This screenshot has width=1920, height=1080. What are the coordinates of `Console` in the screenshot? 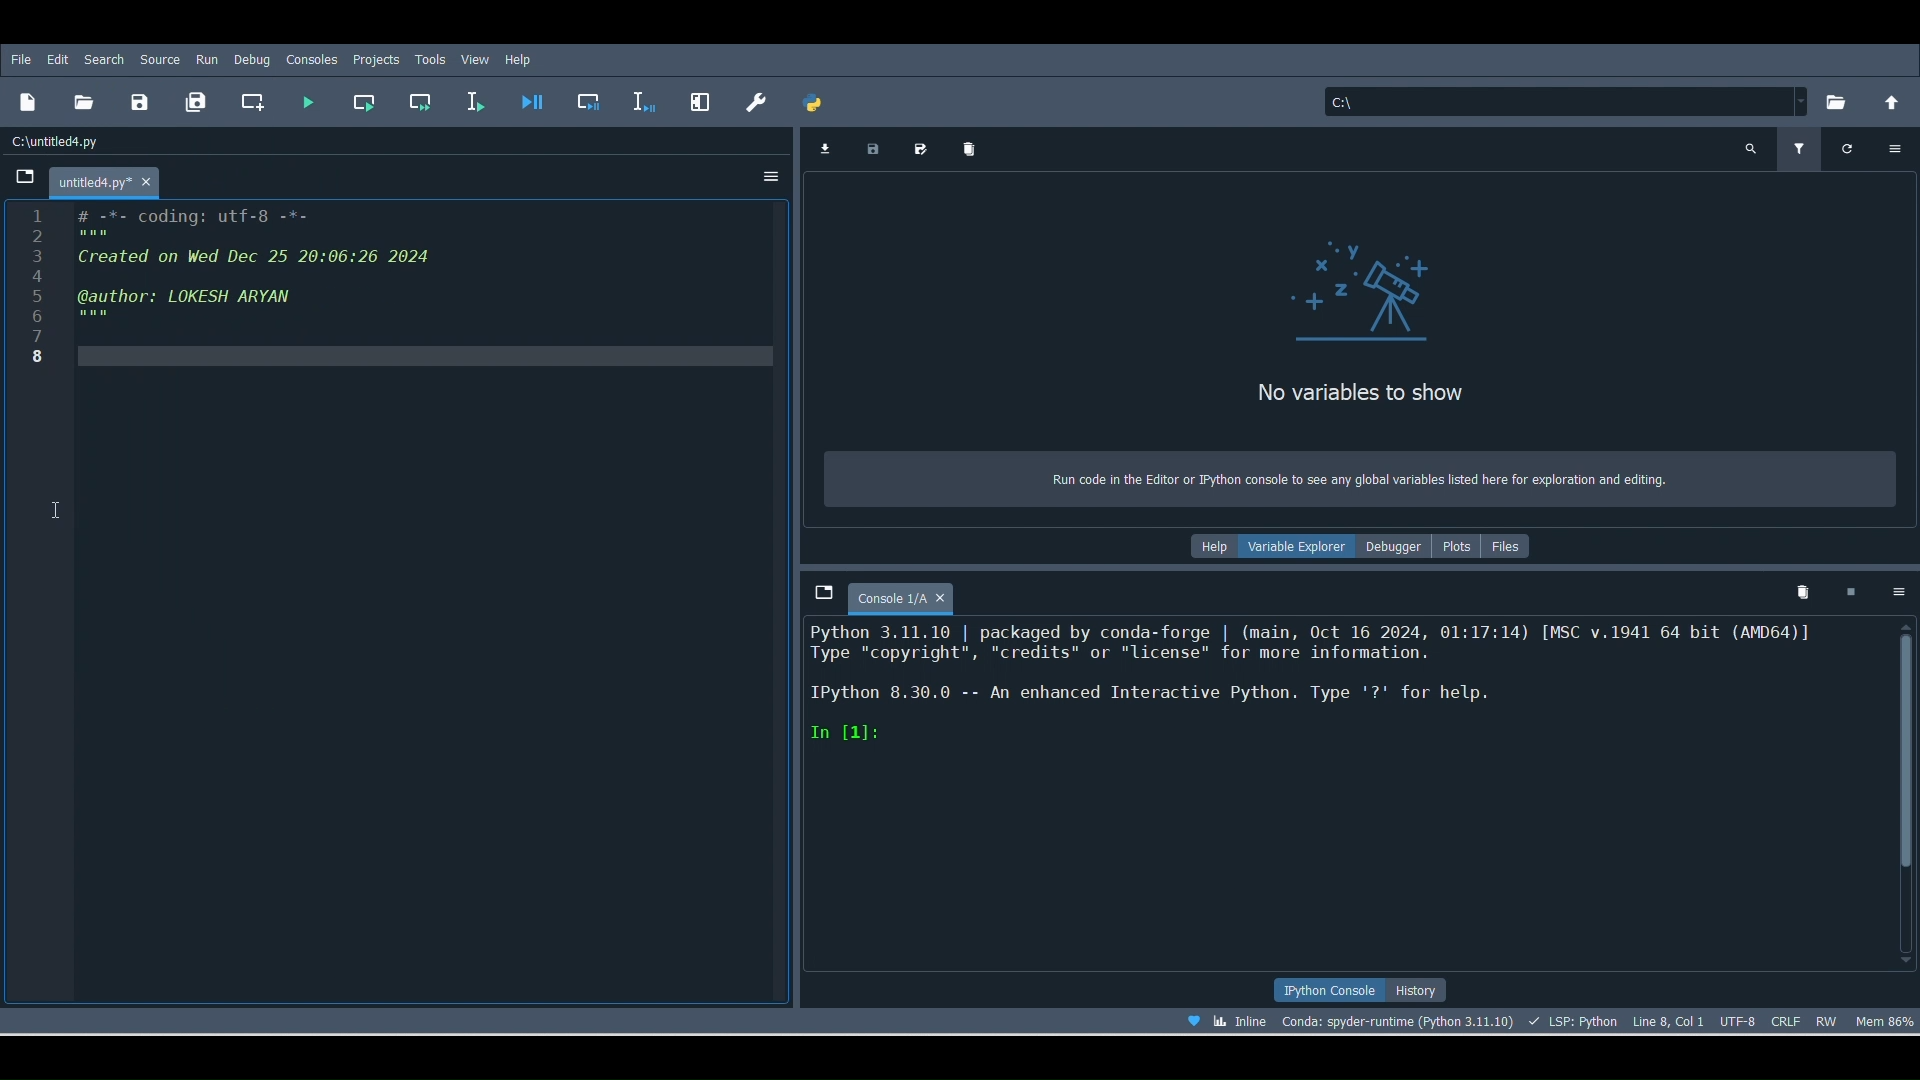 It's located at (1339, 798).